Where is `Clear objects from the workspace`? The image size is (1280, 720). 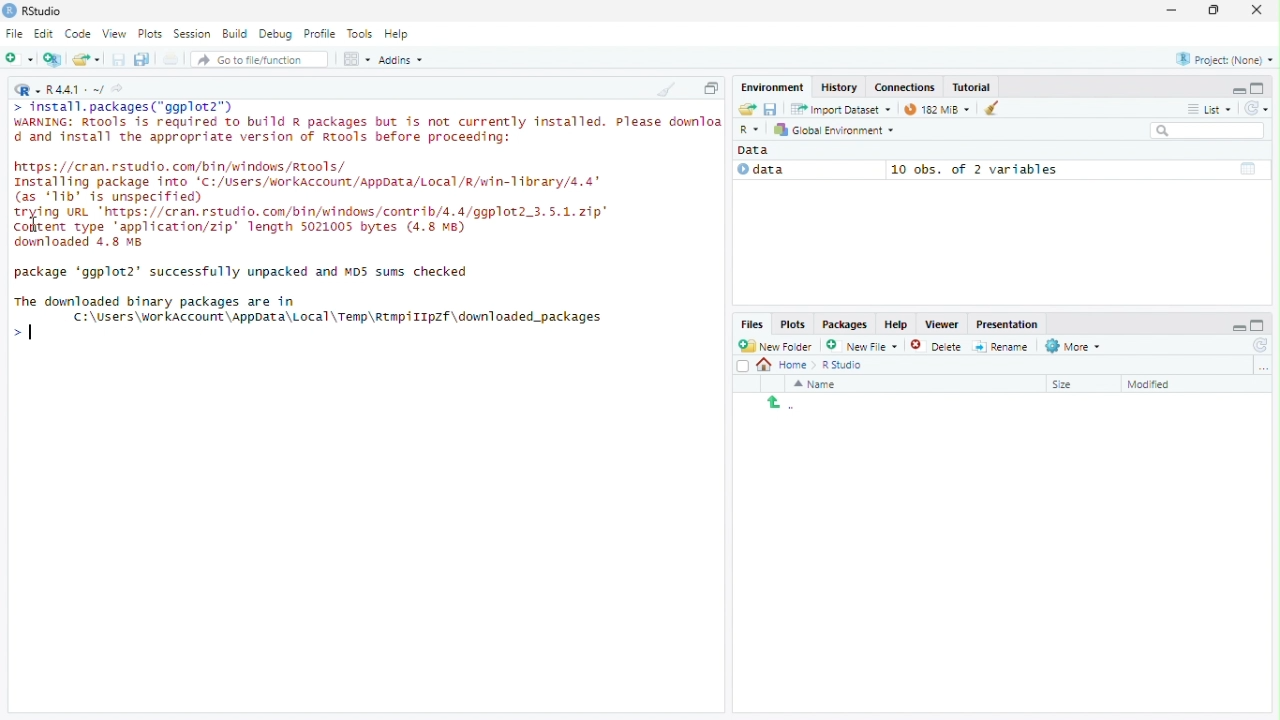
Clear objects from the workspace is located at coordinates (985, 108).